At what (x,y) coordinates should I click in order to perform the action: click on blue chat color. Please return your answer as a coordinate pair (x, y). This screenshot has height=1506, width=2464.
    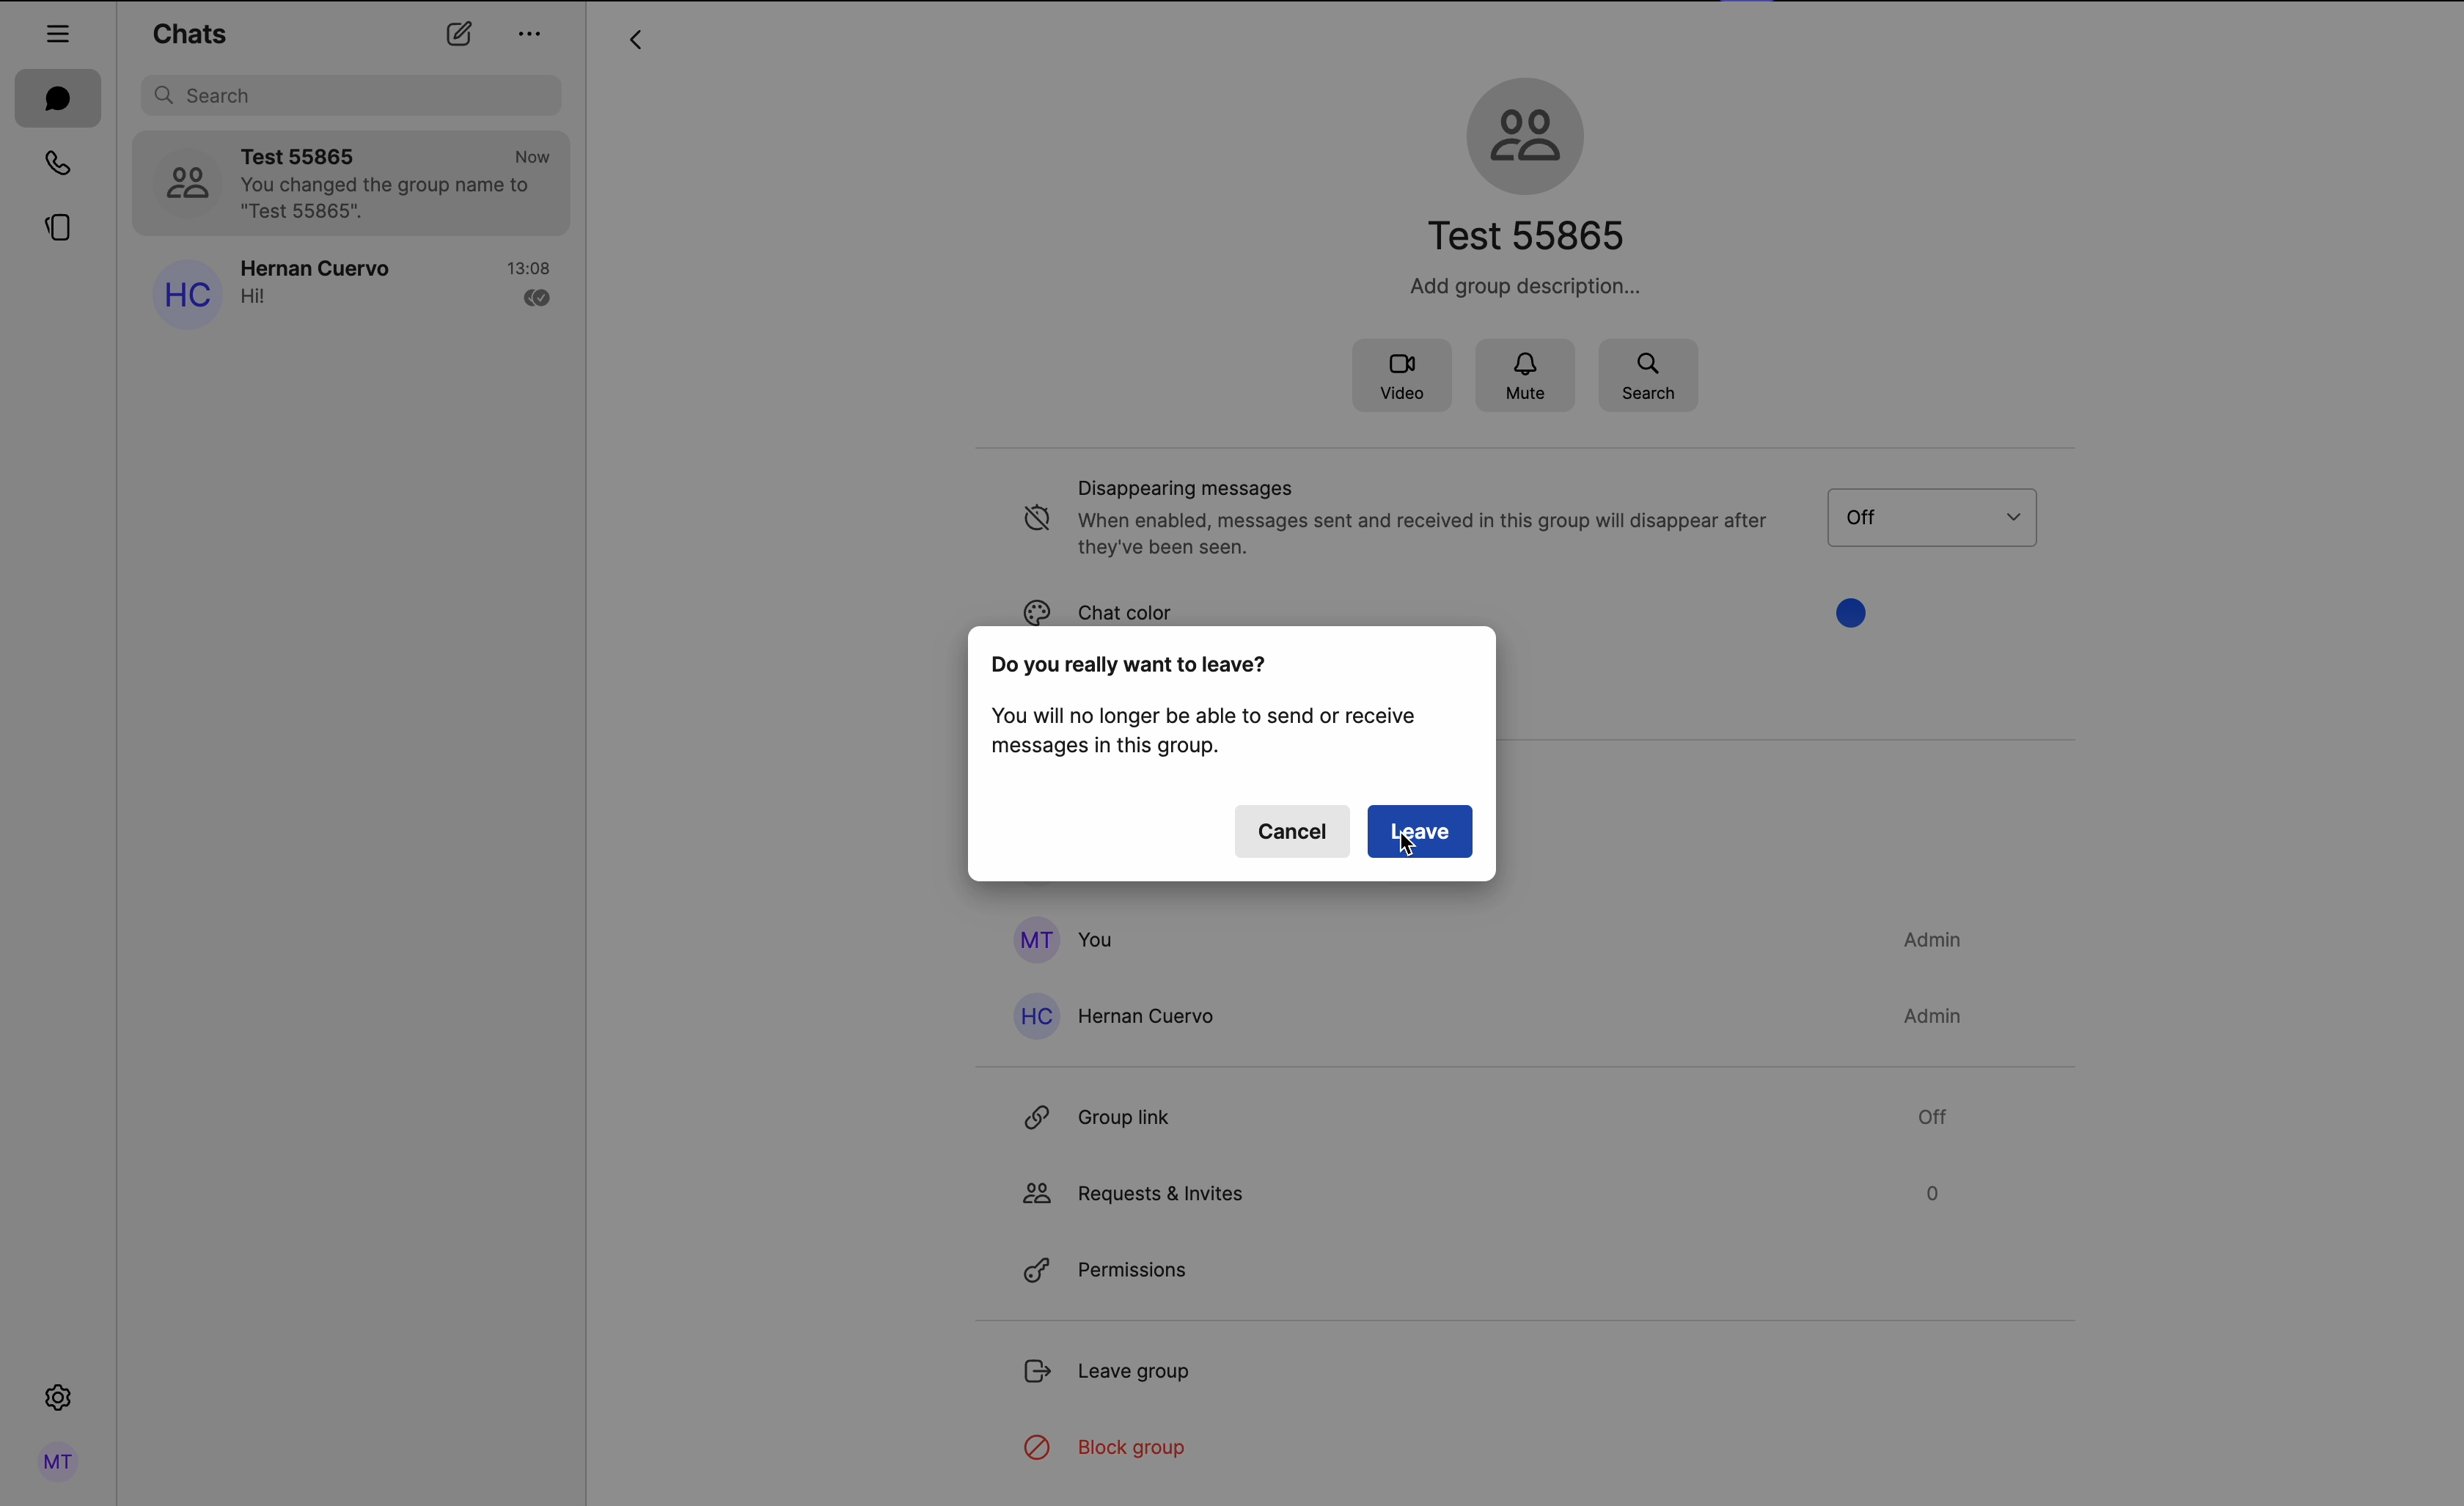
    Looking at the image, I should click on (1353, 601).